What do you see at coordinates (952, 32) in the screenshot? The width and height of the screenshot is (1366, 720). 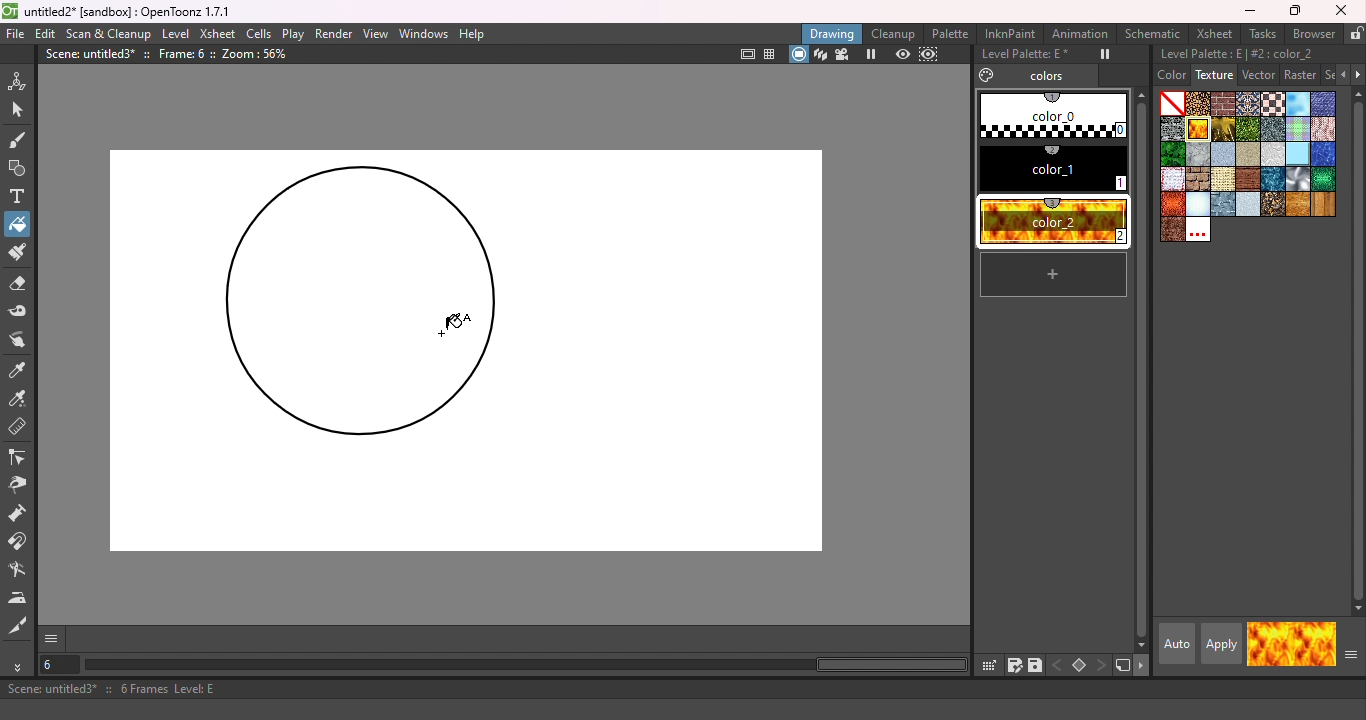 I see `Palette` at bounding box center [952, 32].